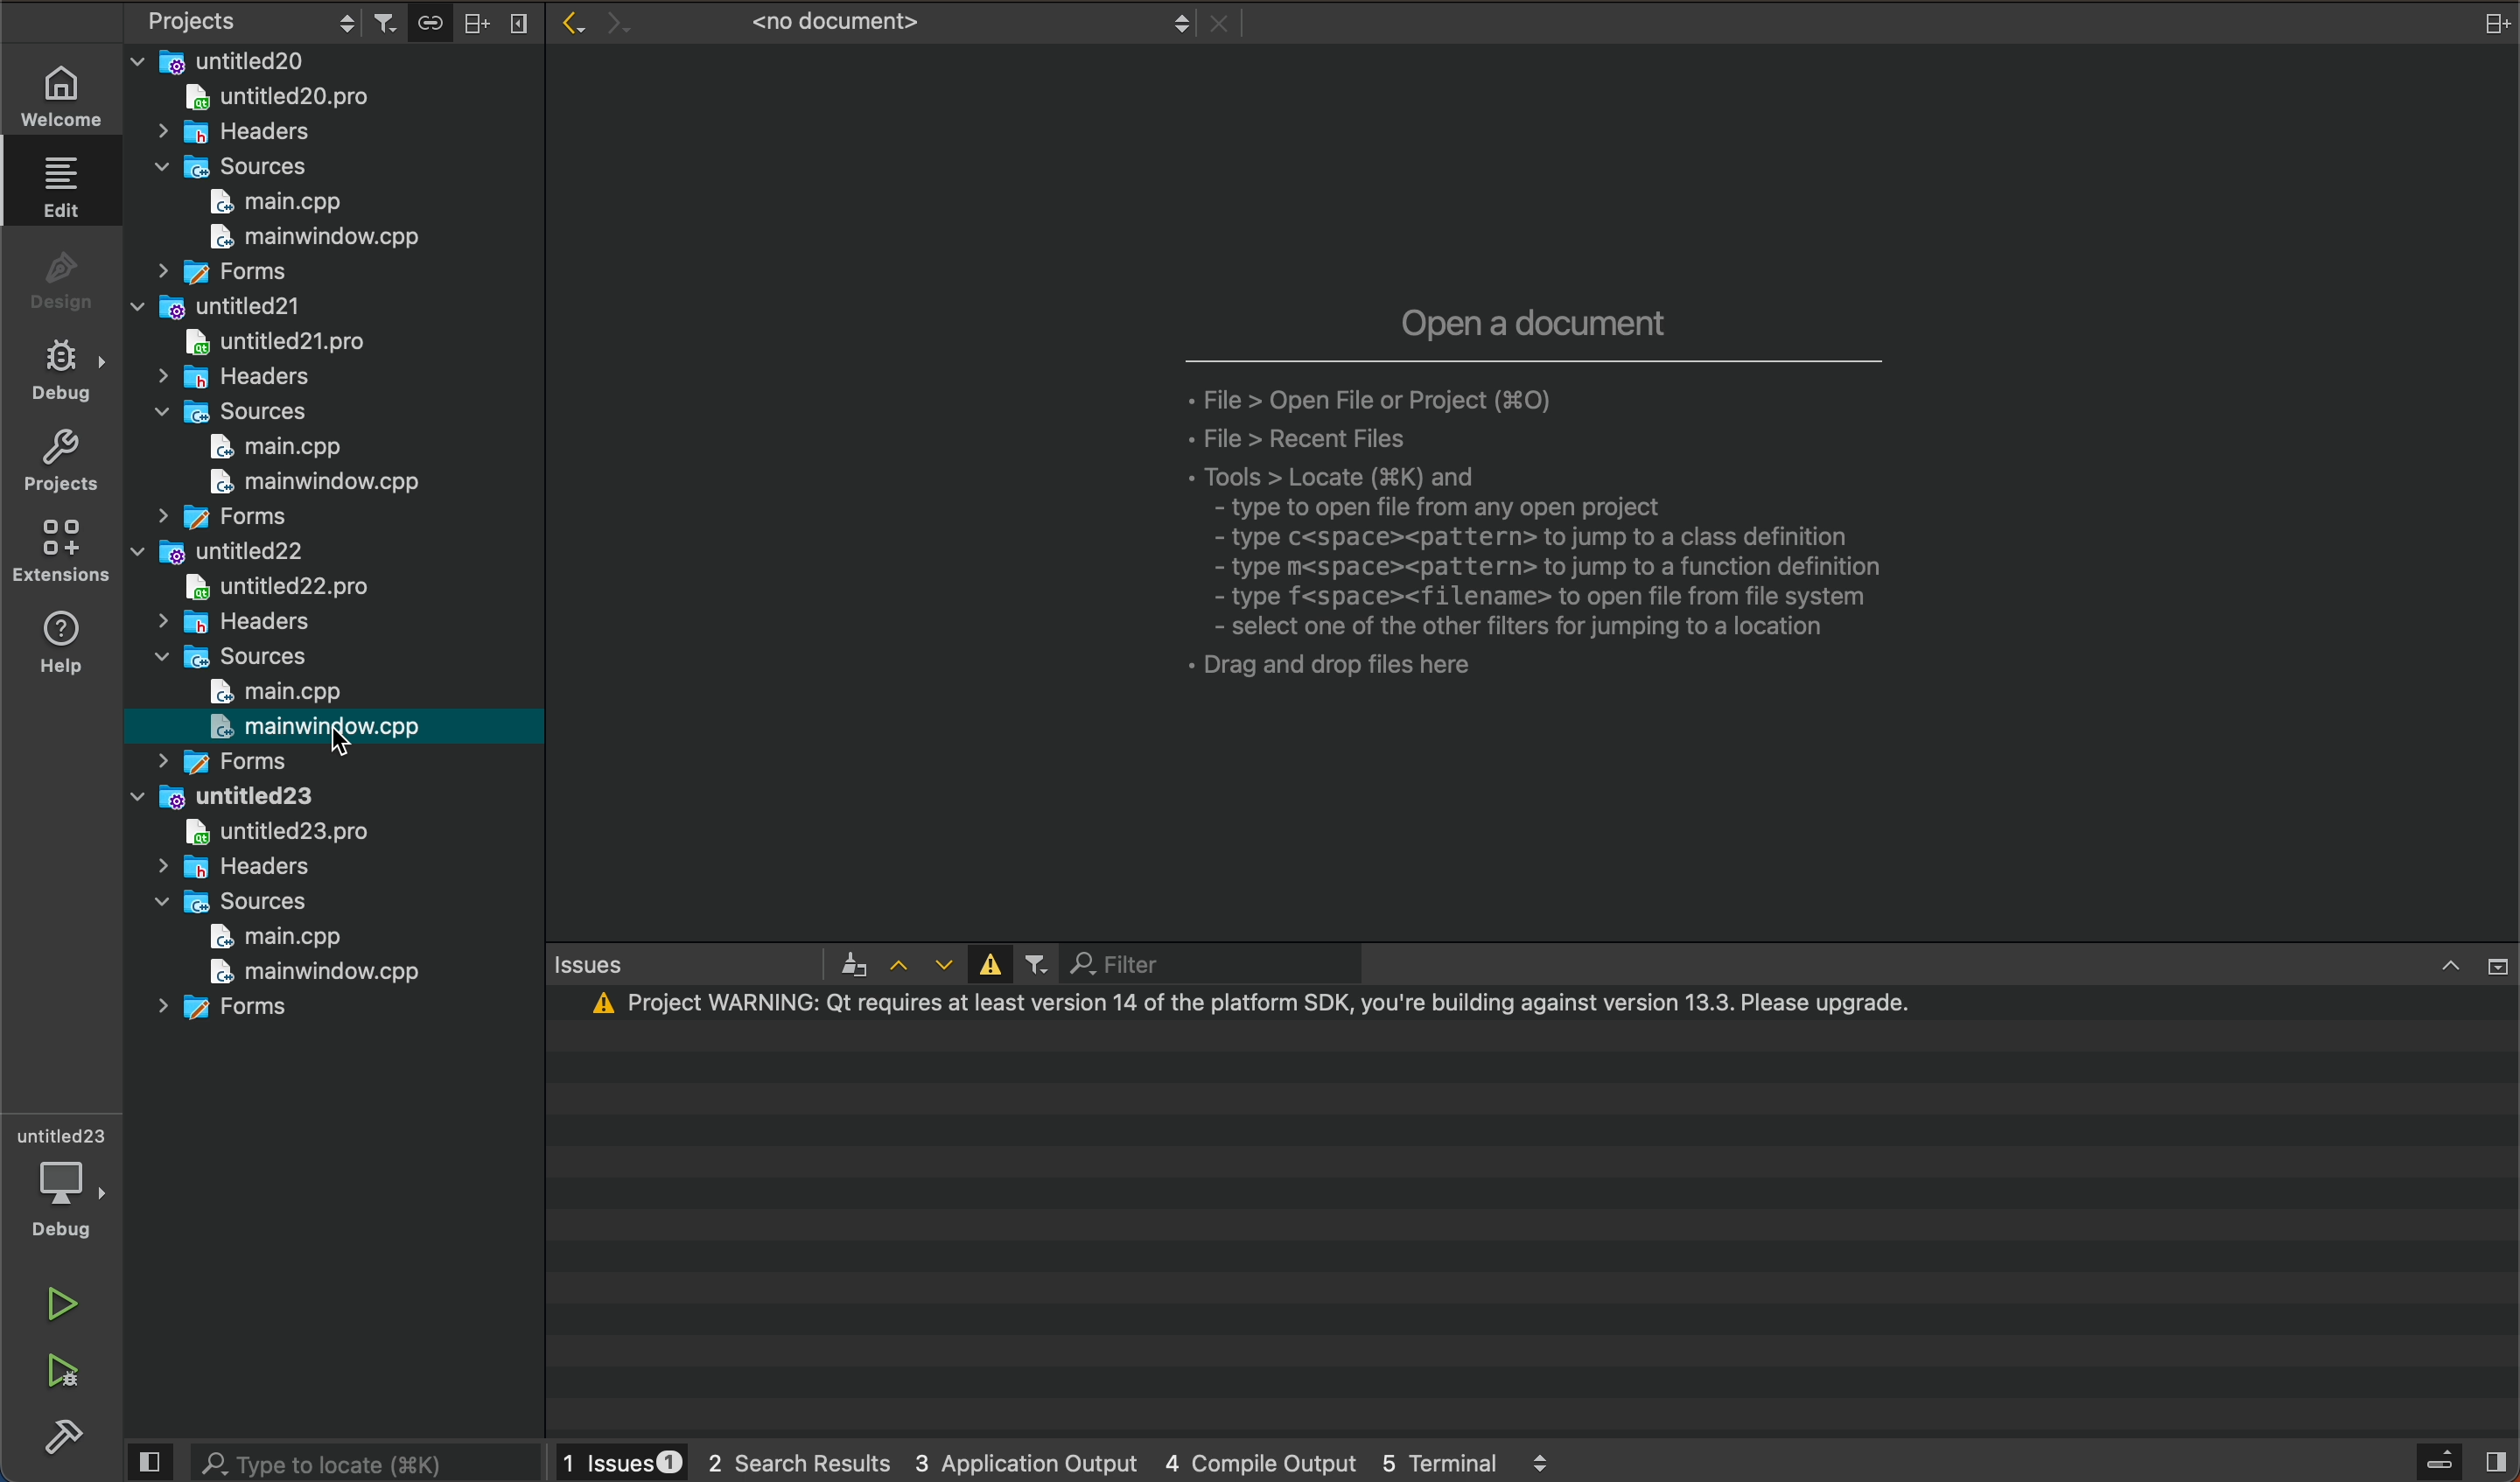 The height and width of the screenshot is (1482, 2520). Describe the element at coordinates (331, 60) in the screenshot. I see `files and folders` at that location.